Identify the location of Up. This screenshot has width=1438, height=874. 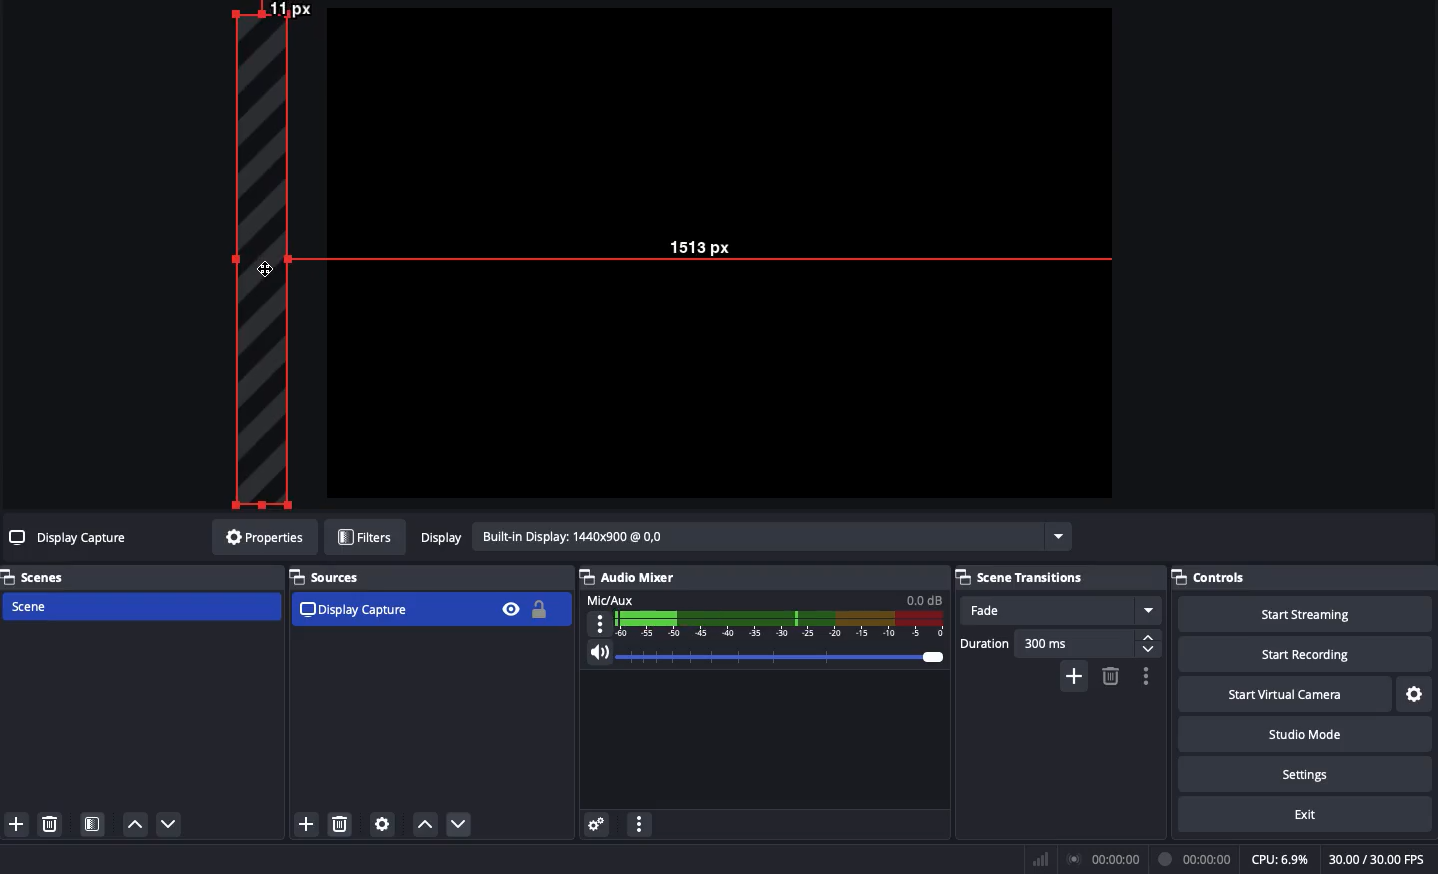
(424, 826).